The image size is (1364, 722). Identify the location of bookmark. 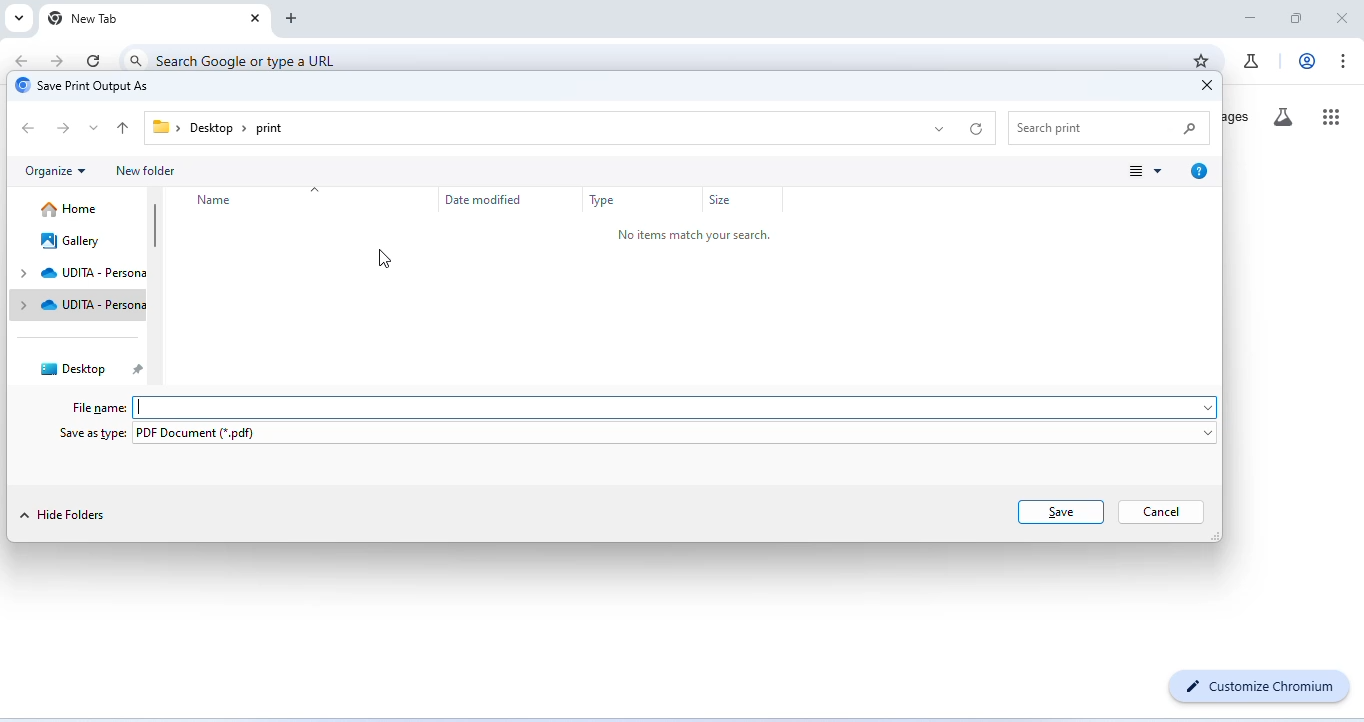
(1201, 60).